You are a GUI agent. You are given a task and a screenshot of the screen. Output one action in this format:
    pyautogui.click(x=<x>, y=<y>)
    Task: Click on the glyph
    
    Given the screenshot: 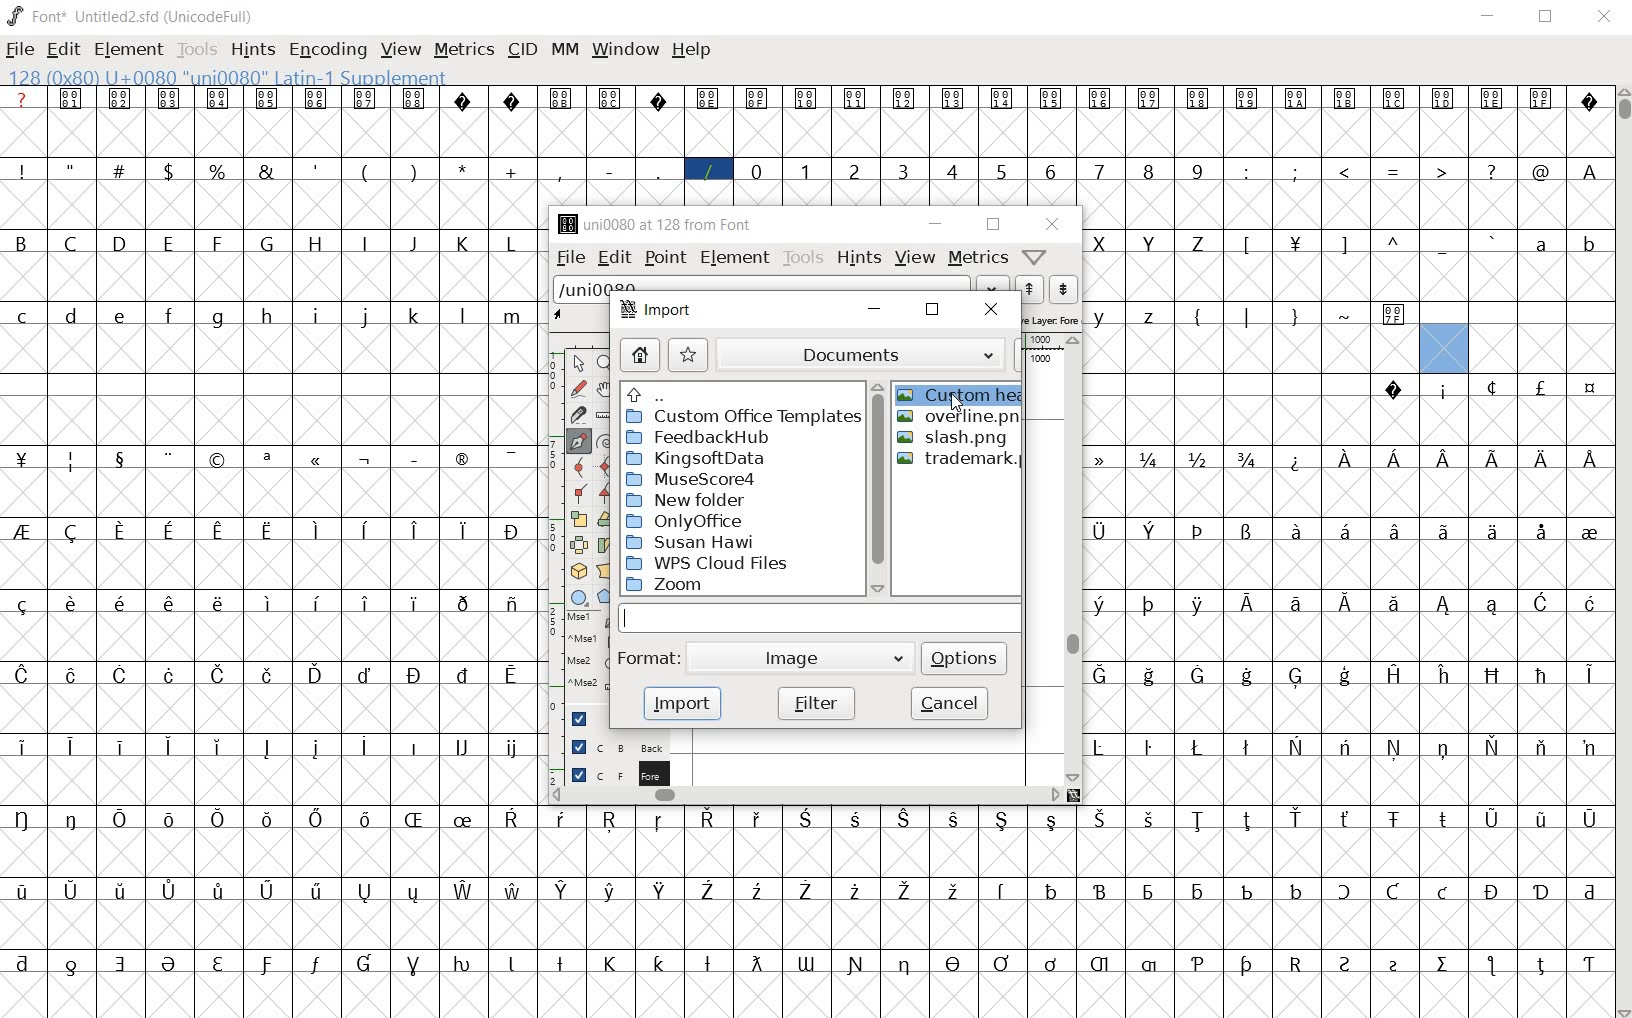 What is the action you would take?
    pyautogui.click(x=169, y=99)
    